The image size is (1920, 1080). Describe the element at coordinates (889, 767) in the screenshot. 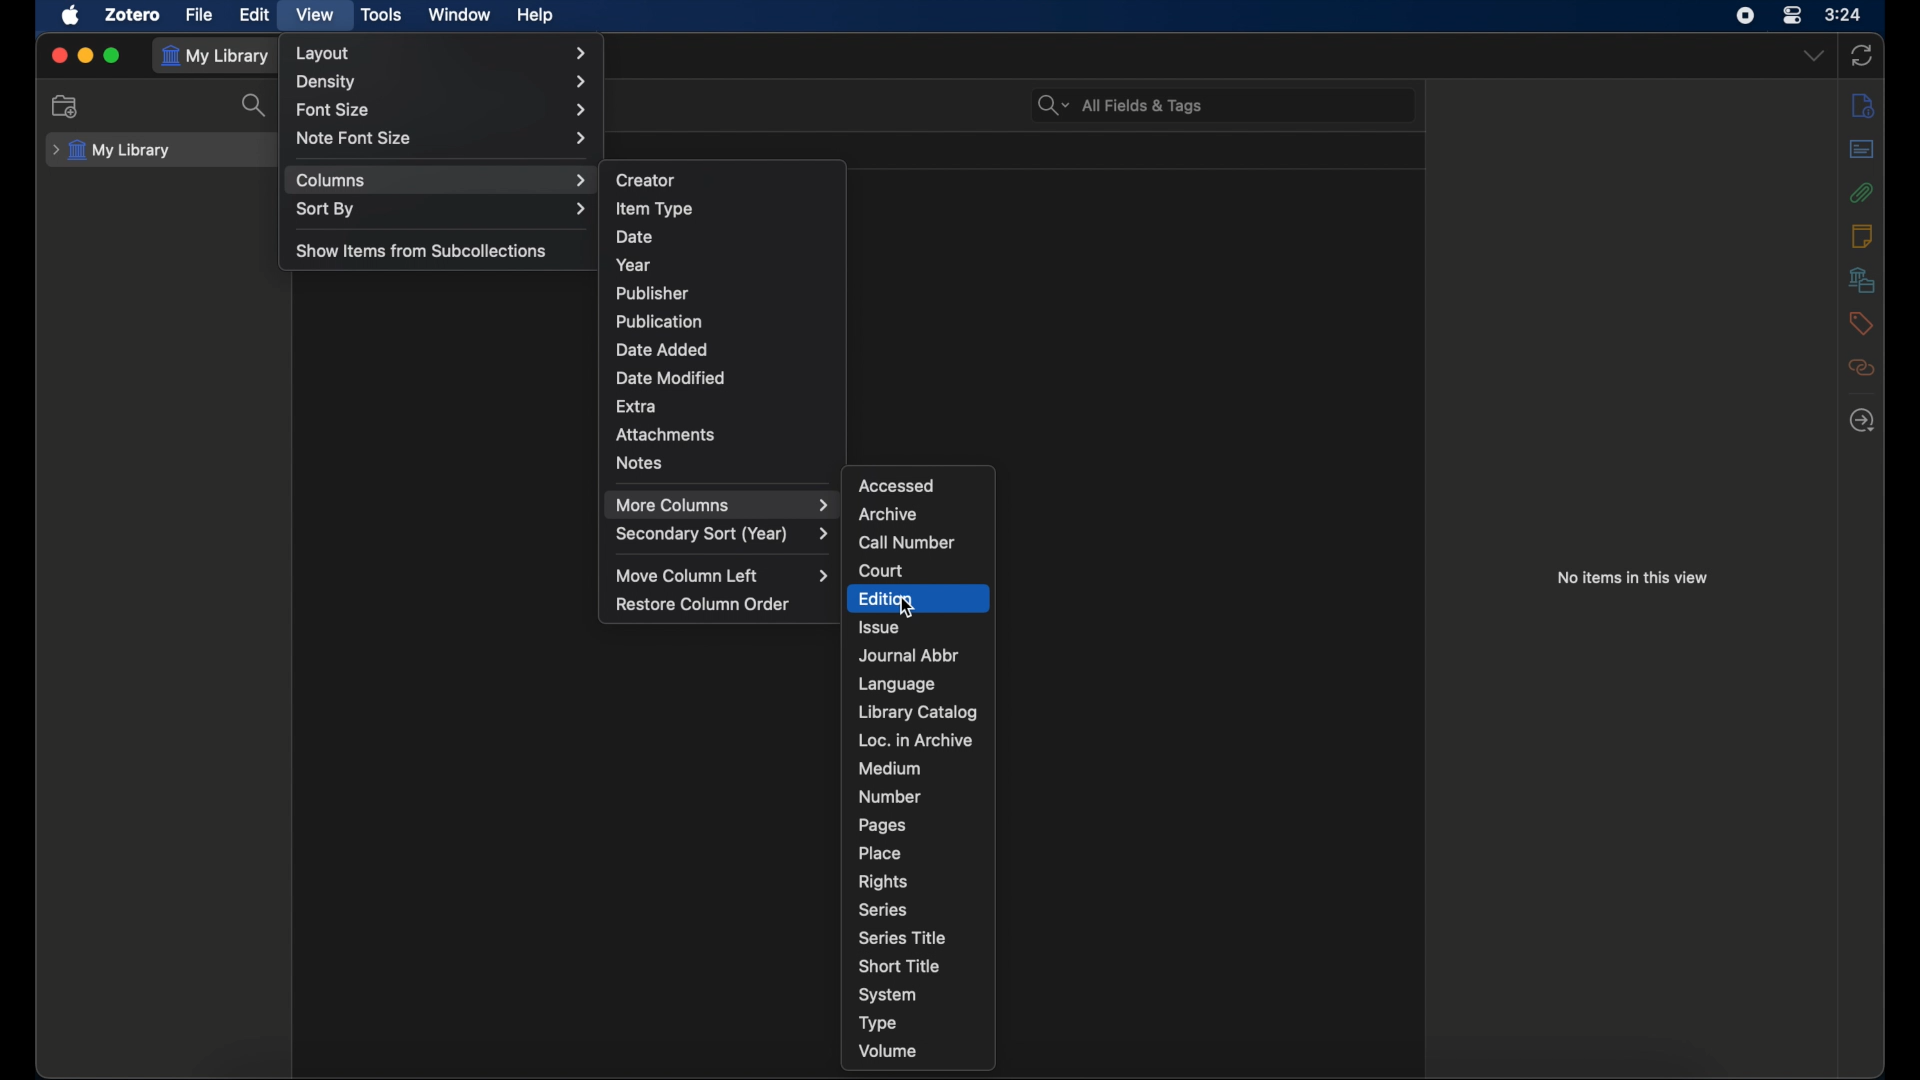

I see `medium` at that location.